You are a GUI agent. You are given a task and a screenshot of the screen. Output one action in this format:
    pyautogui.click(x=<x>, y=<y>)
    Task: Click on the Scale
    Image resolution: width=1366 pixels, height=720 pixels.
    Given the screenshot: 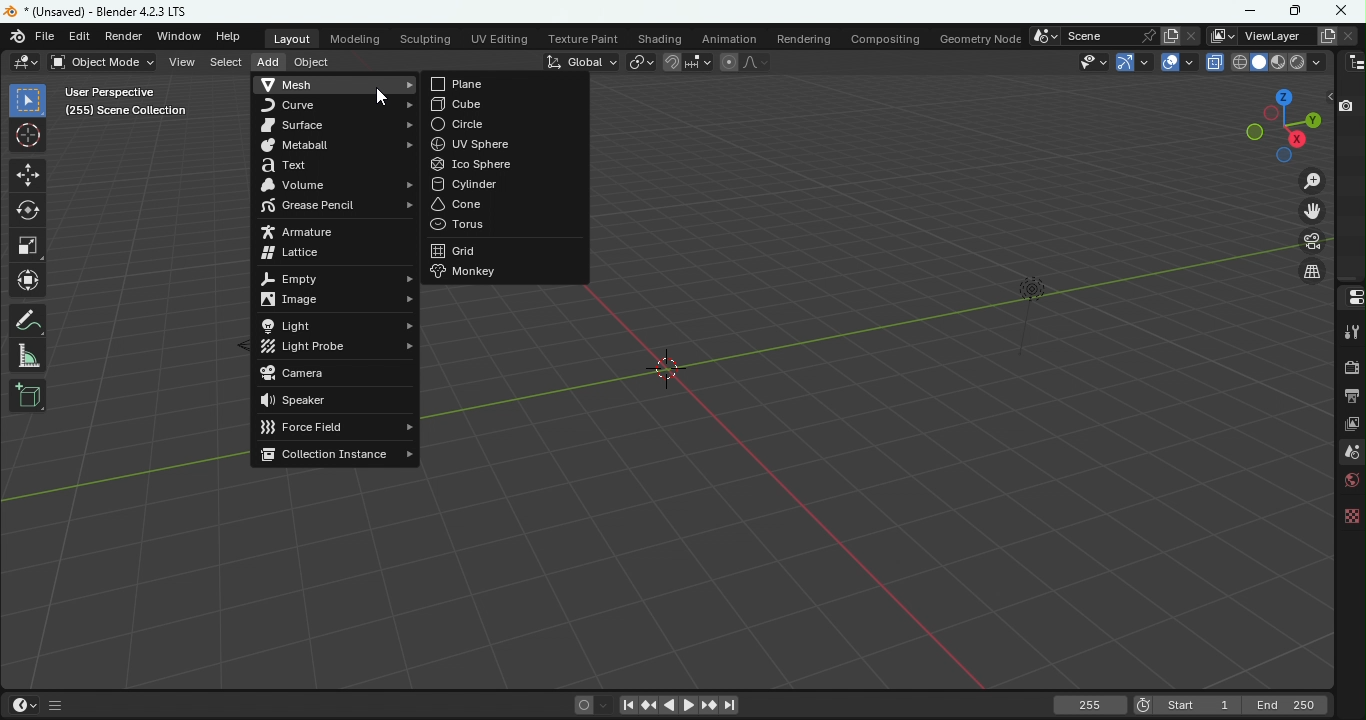 What is the action you would take?
    pyautogui.click(x=30, y=244)
    